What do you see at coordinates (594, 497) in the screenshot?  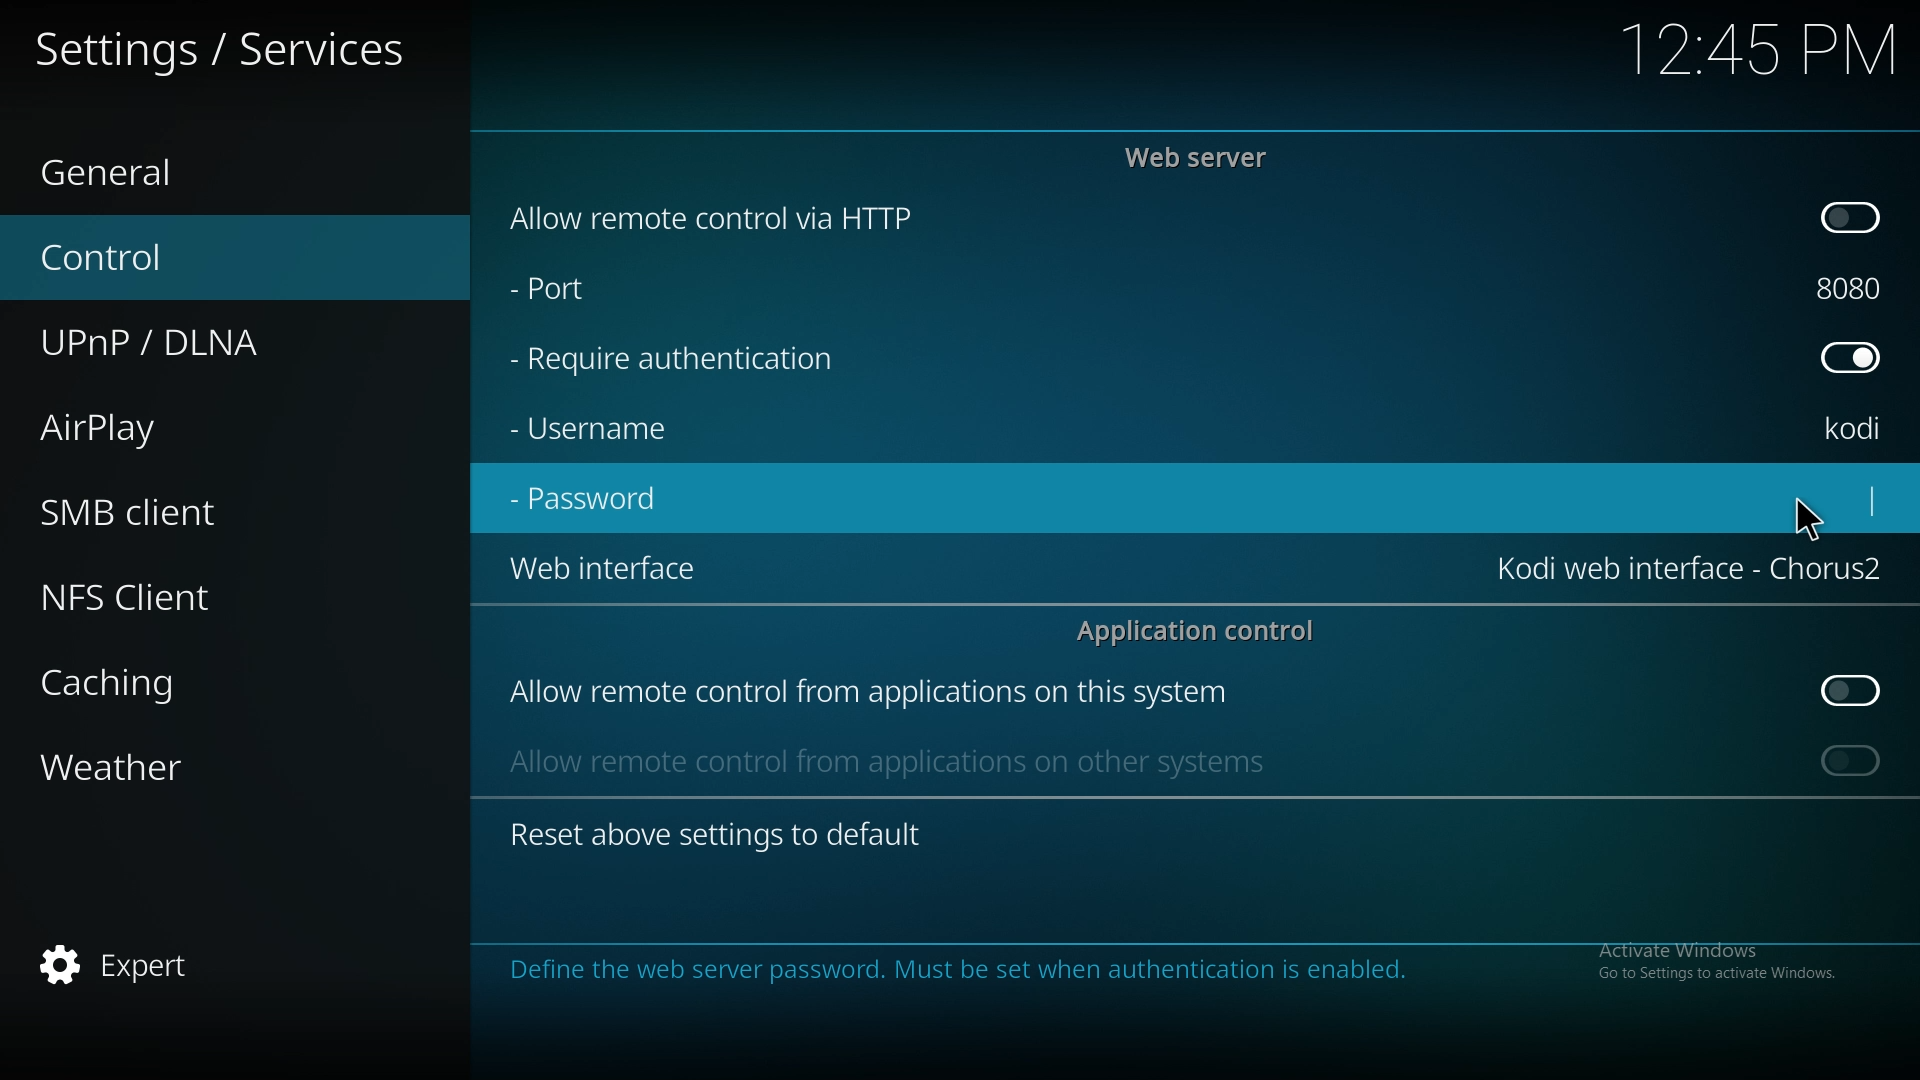 I see `password` at bounding box center [594, 497].